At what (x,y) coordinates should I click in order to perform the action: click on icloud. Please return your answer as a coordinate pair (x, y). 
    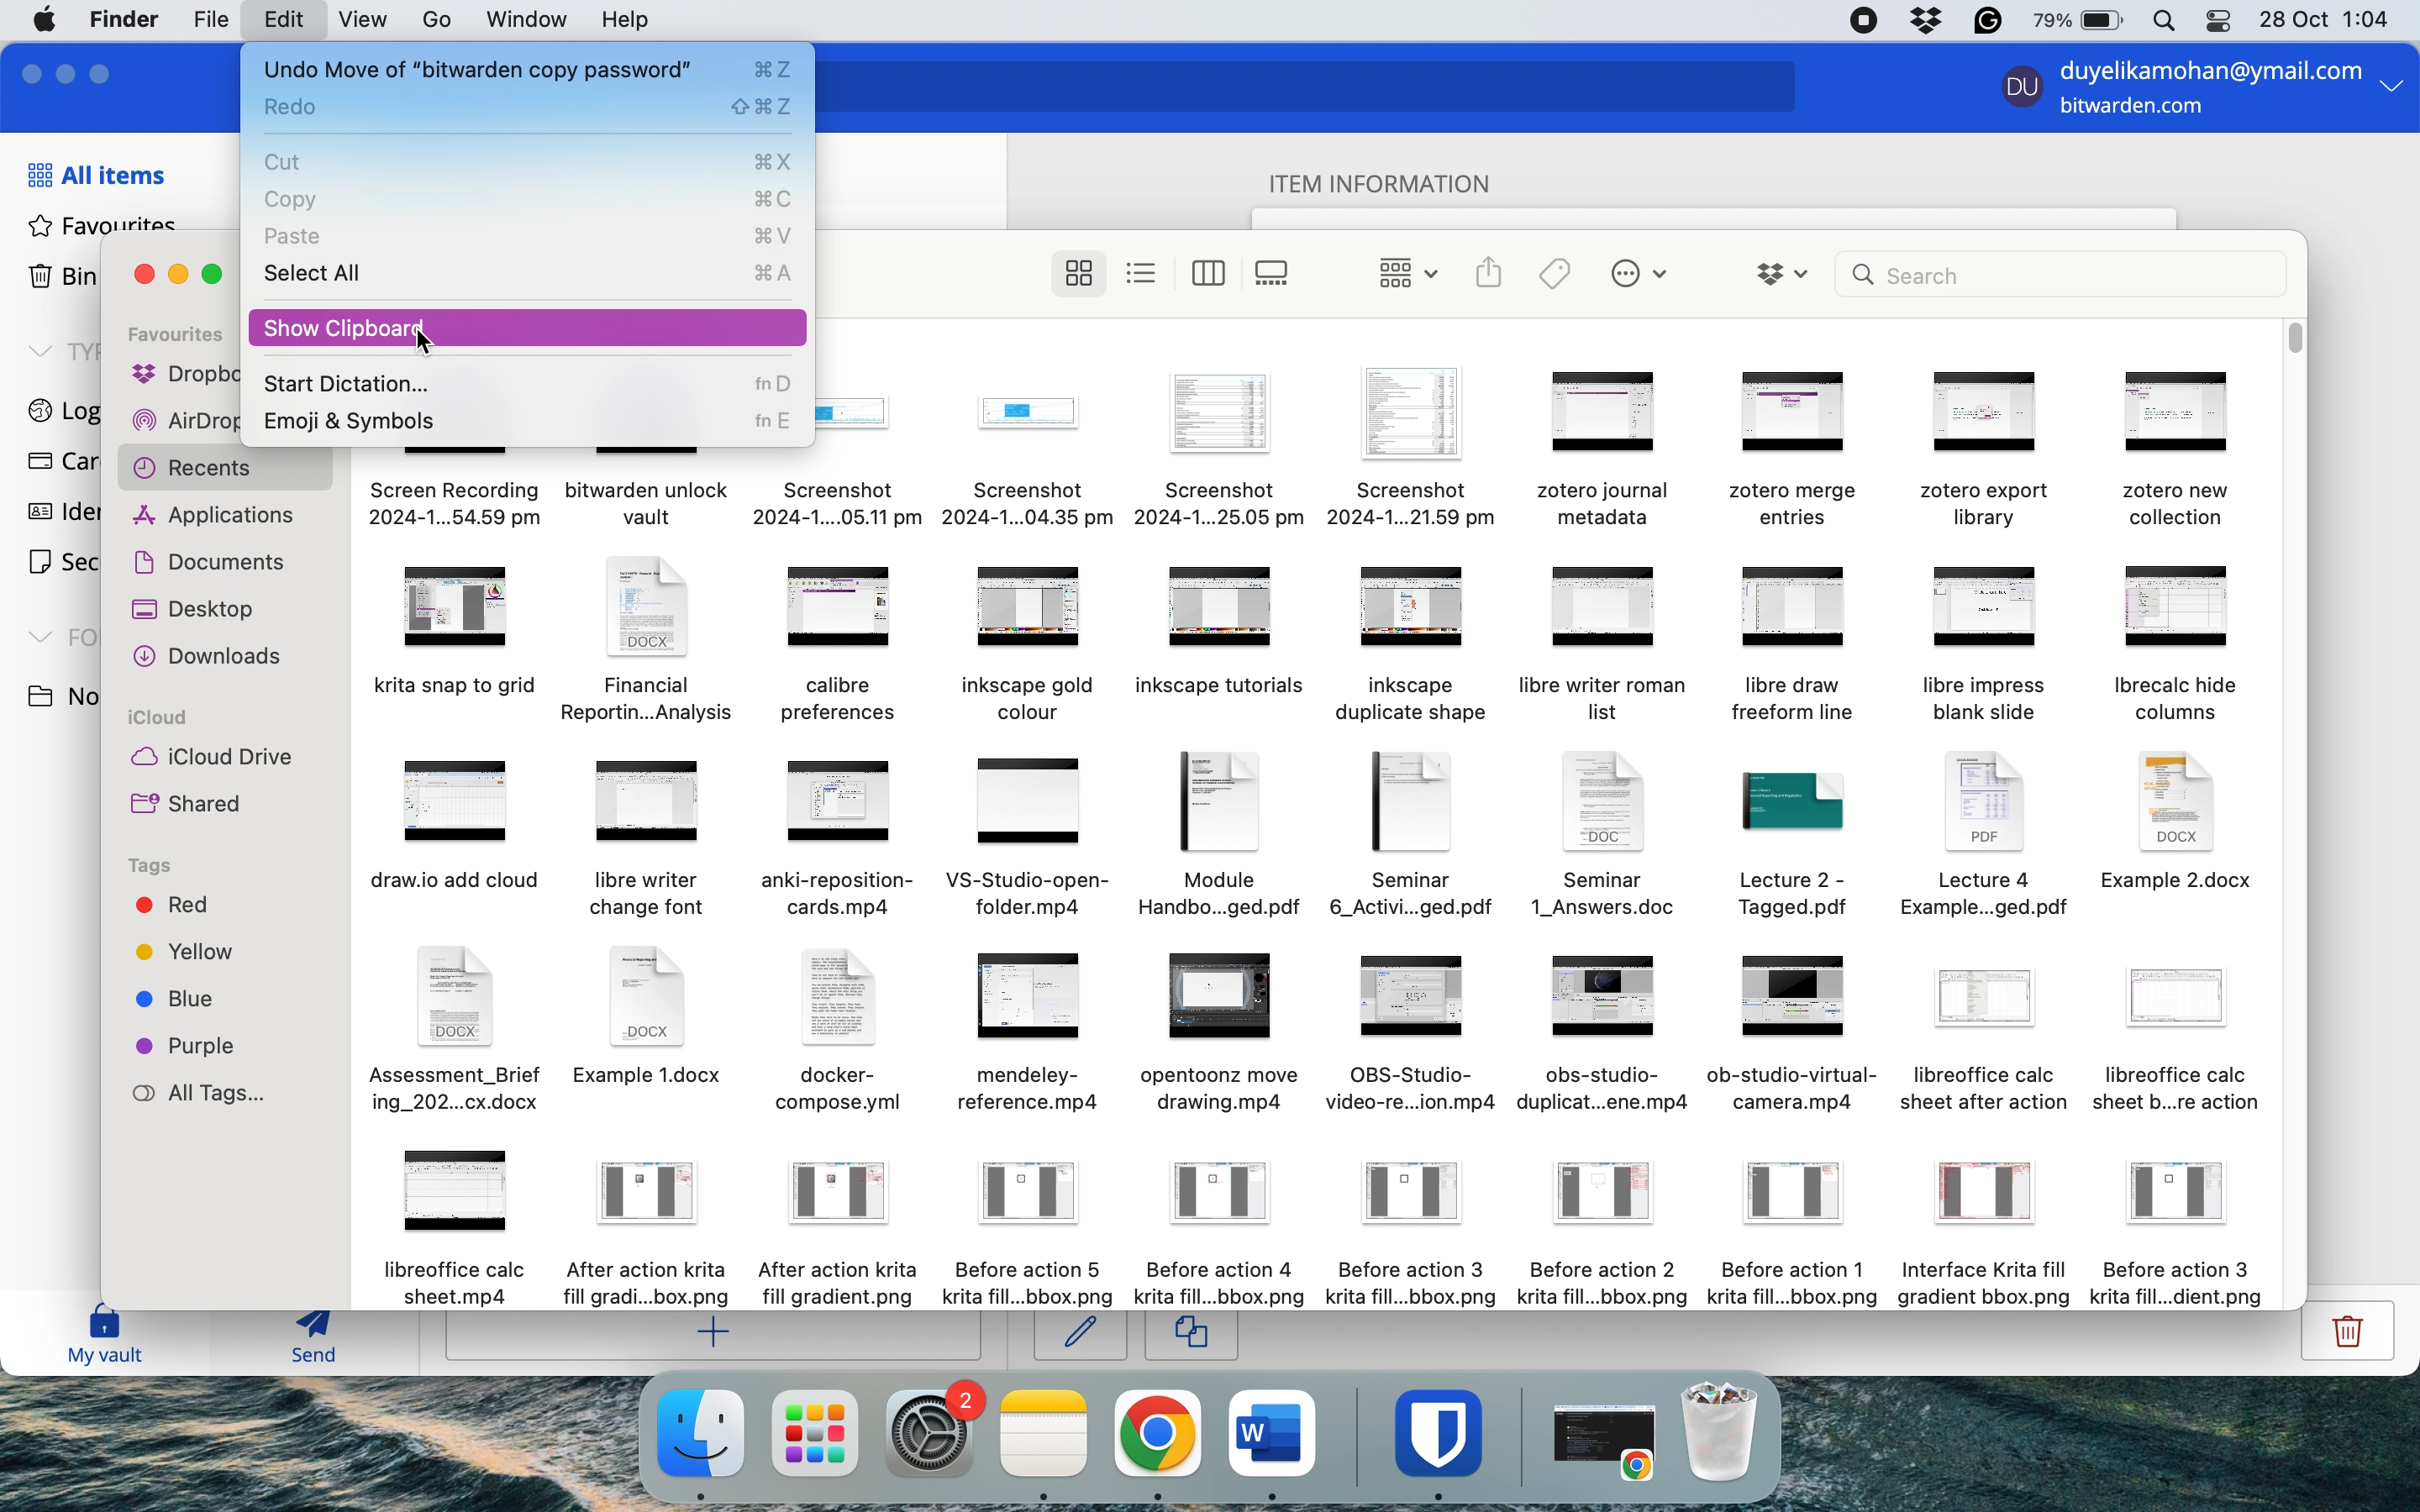
    Looking at the image, I should click on (163, 719).